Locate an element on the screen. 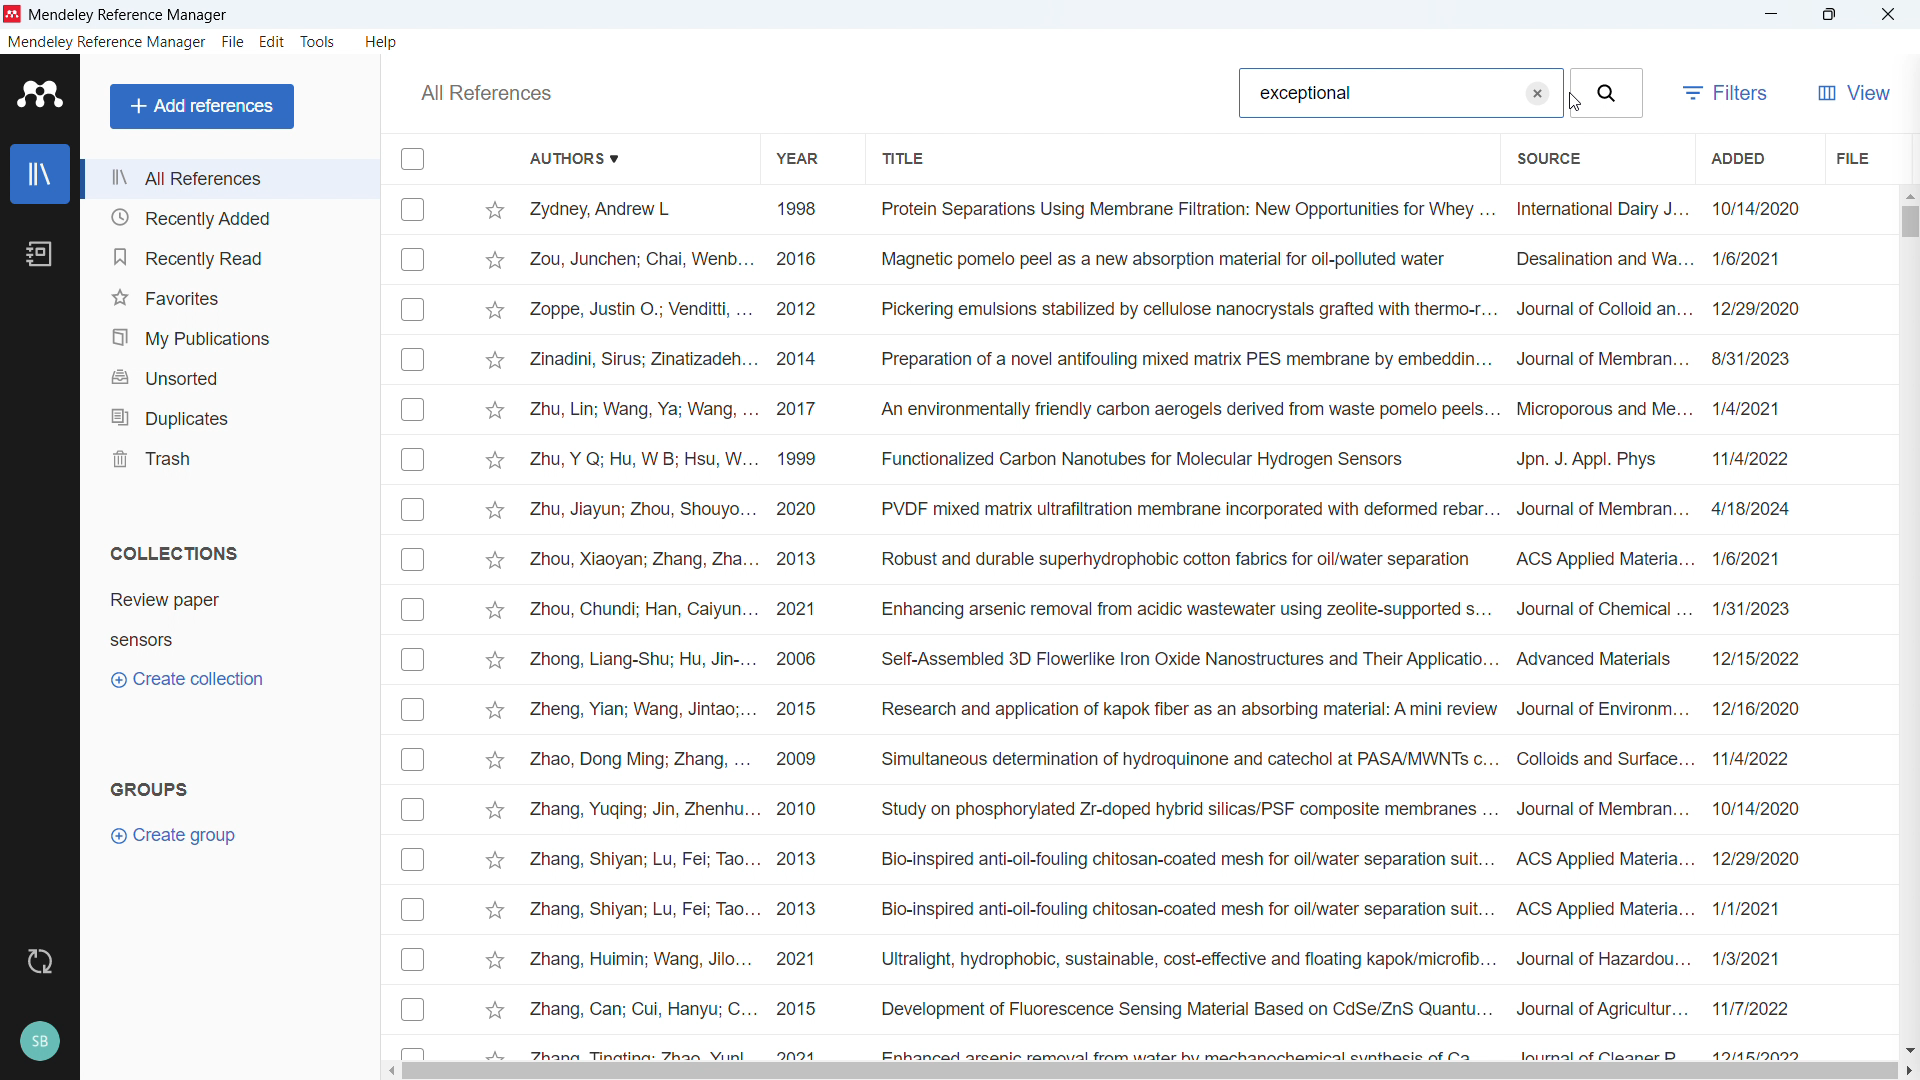 The height and width of the screenshot is (1080, 1920).  is located at coordinates (486, 93).